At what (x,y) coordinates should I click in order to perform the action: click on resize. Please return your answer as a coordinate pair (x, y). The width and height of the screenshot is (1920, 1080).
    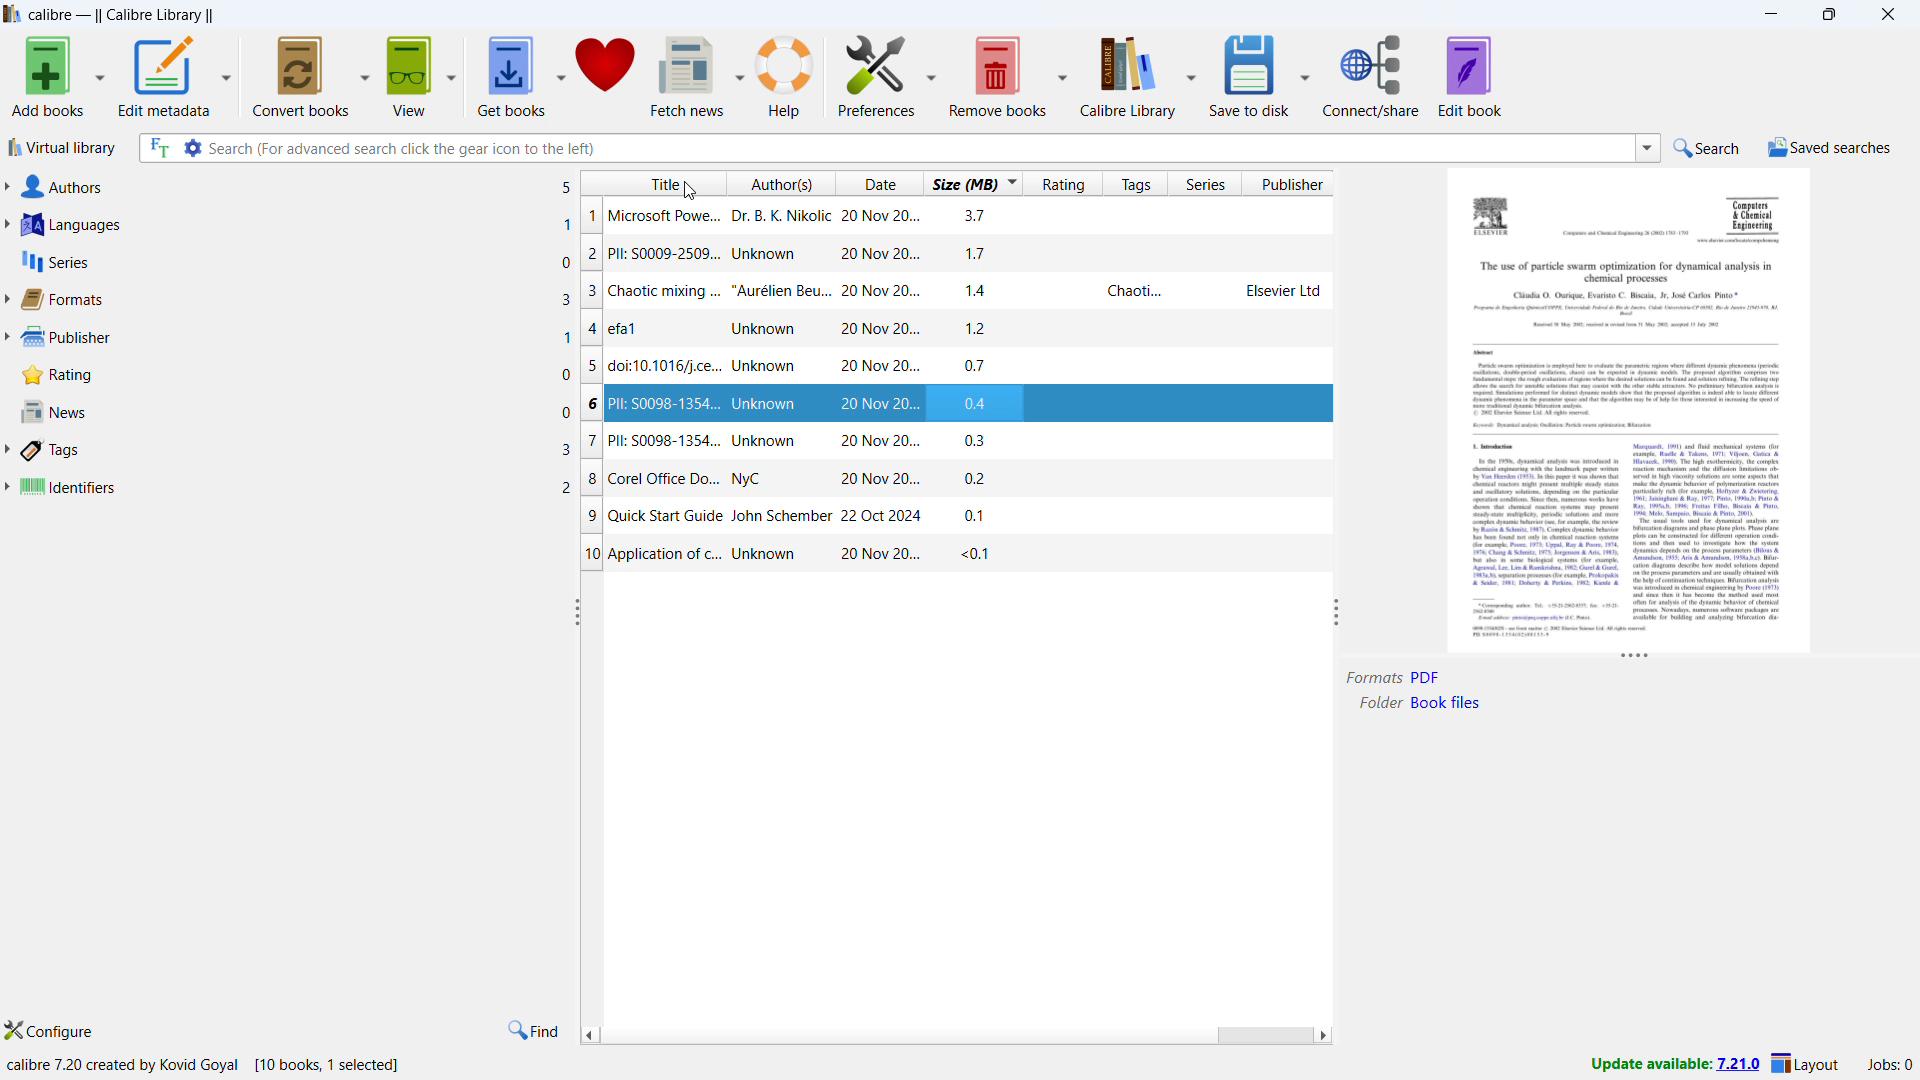
    Looking at the image, I should click on (1636, 657).